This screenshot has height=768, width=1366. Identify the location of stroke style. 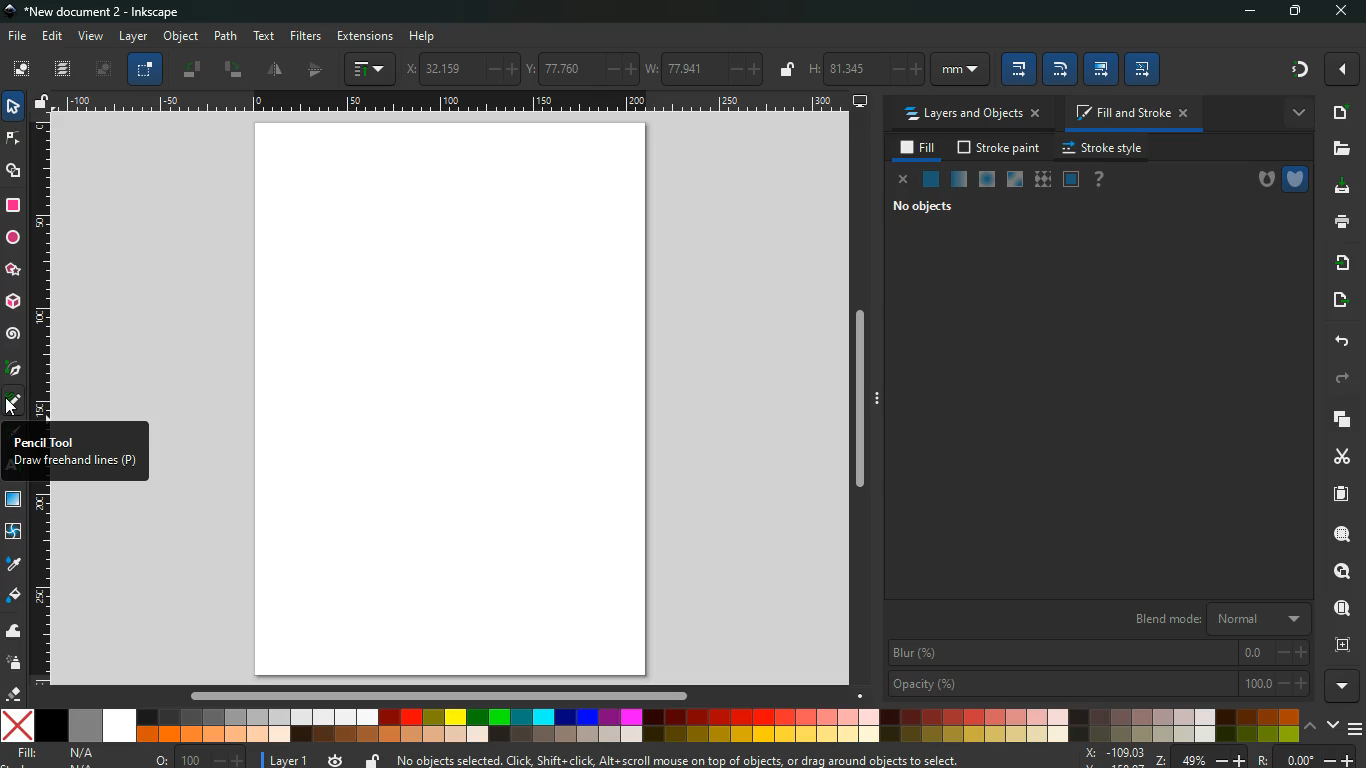
(1106, 147).